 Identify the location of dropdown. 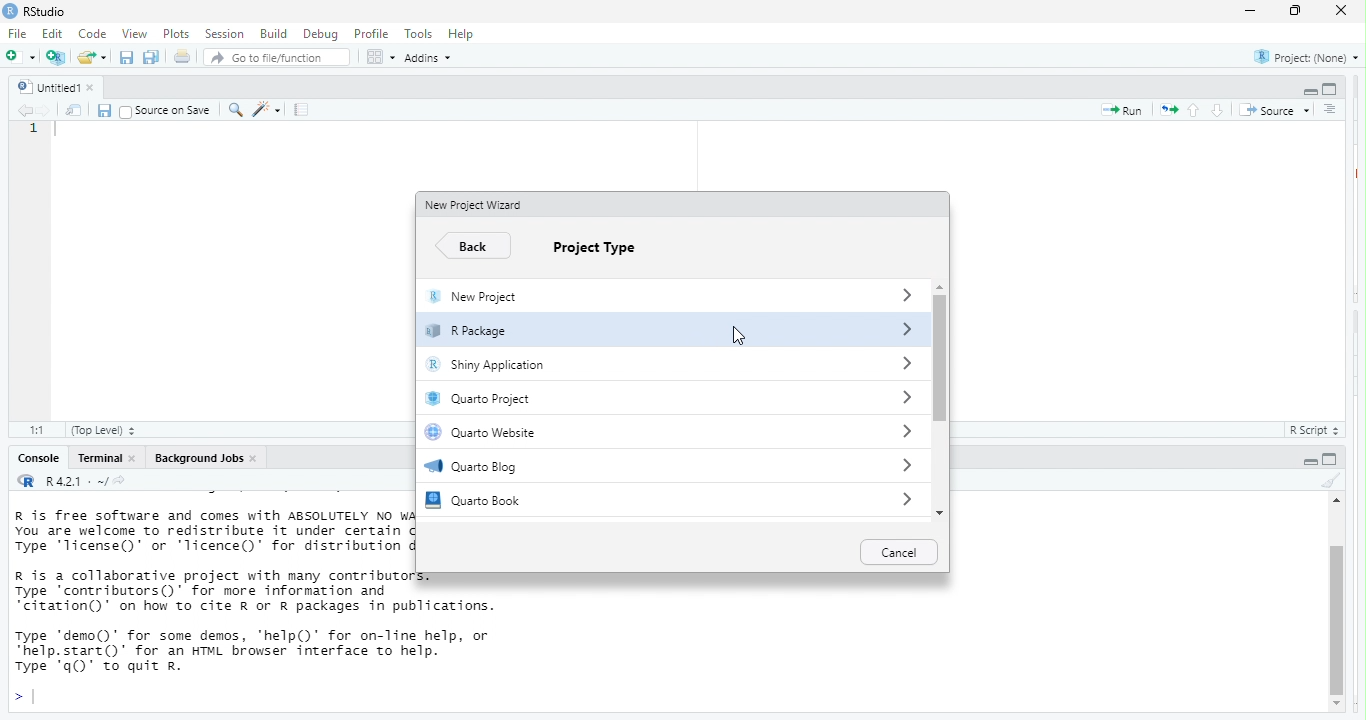
(905, 362).